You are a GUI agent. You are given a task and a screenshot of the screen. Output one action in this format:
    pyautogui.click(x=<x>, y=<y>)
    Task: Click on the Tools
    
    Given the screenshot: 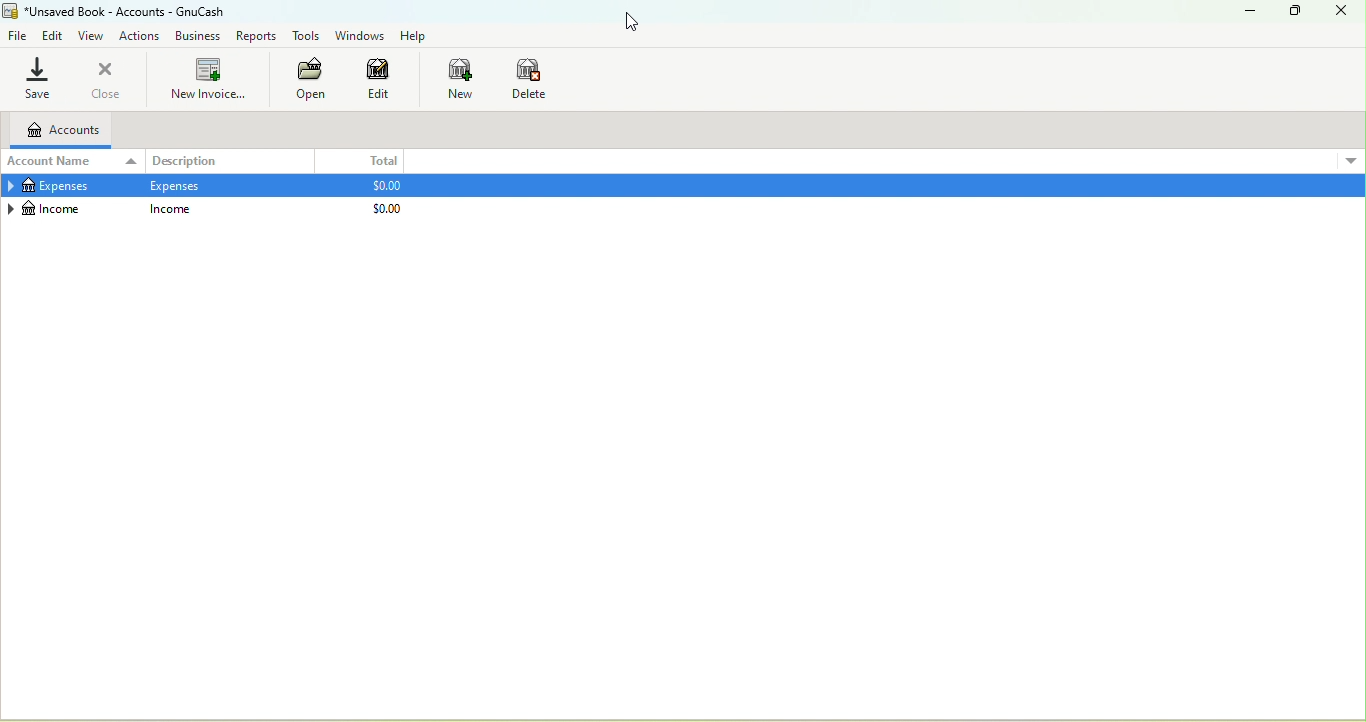 What is the action you would take?
    pyautogui.click(x=304, y=36)
    